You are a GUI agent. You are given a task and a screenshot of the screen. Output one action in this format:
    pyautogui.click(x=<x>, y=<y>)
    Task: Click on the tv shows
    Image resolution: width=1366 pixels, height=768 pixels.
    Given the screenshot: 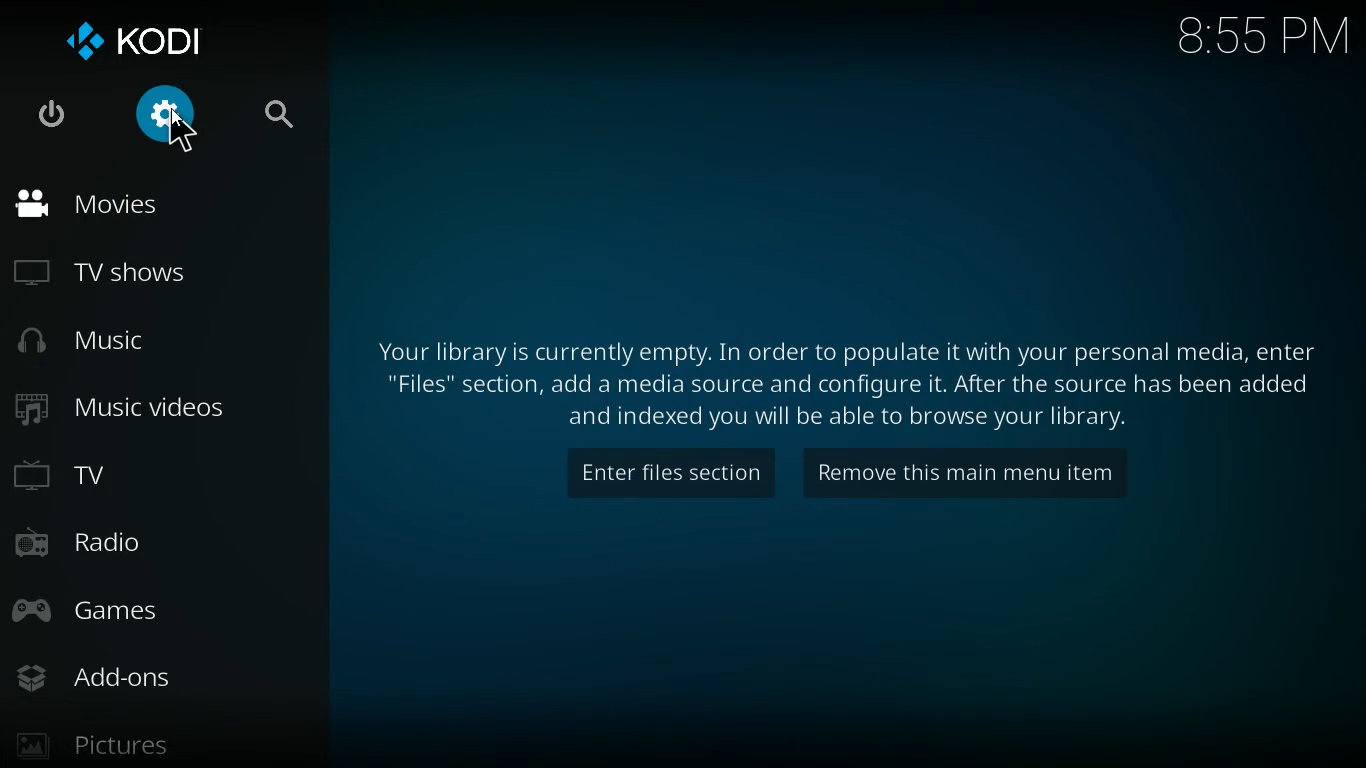 What is the action you would take?
    pyautogui.click(x=112, y=273)
    